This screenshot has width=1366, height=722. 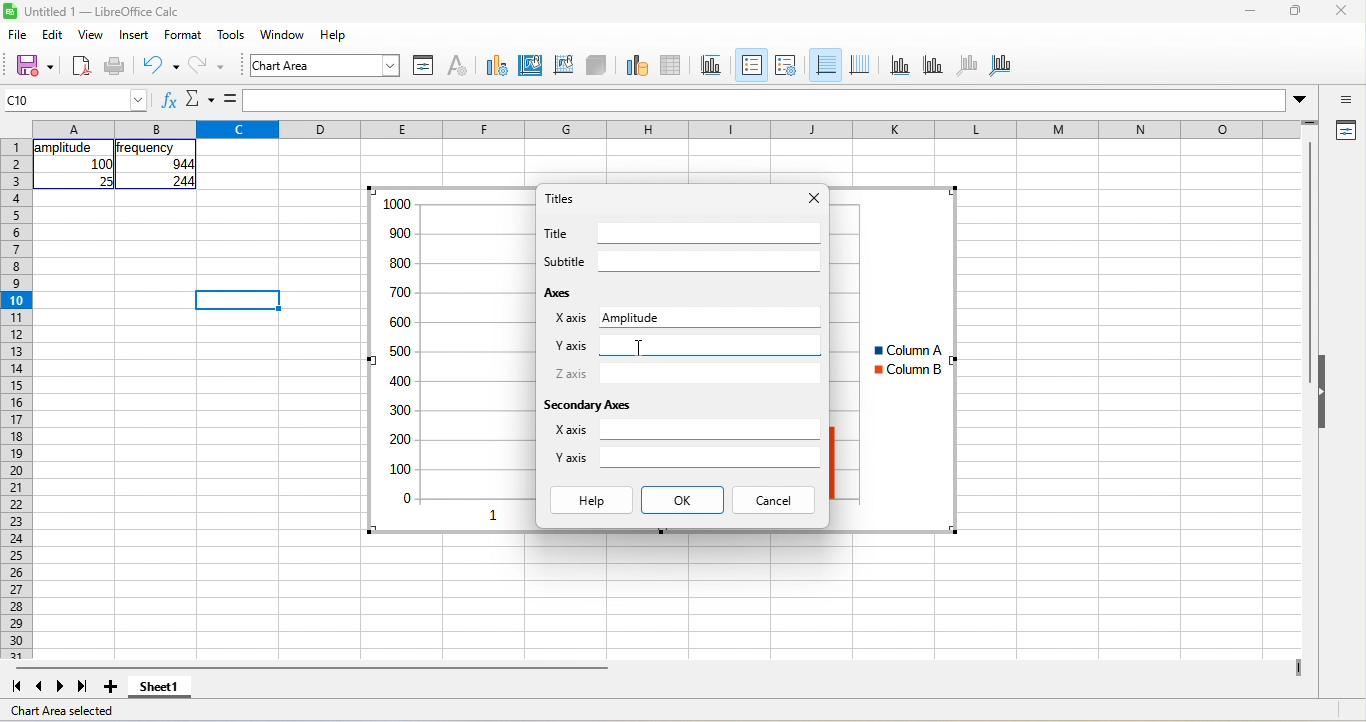 What do you see at coordinates (531, 66) in the screenshot?
I see `chart area ` at bounding box center [531, 66].